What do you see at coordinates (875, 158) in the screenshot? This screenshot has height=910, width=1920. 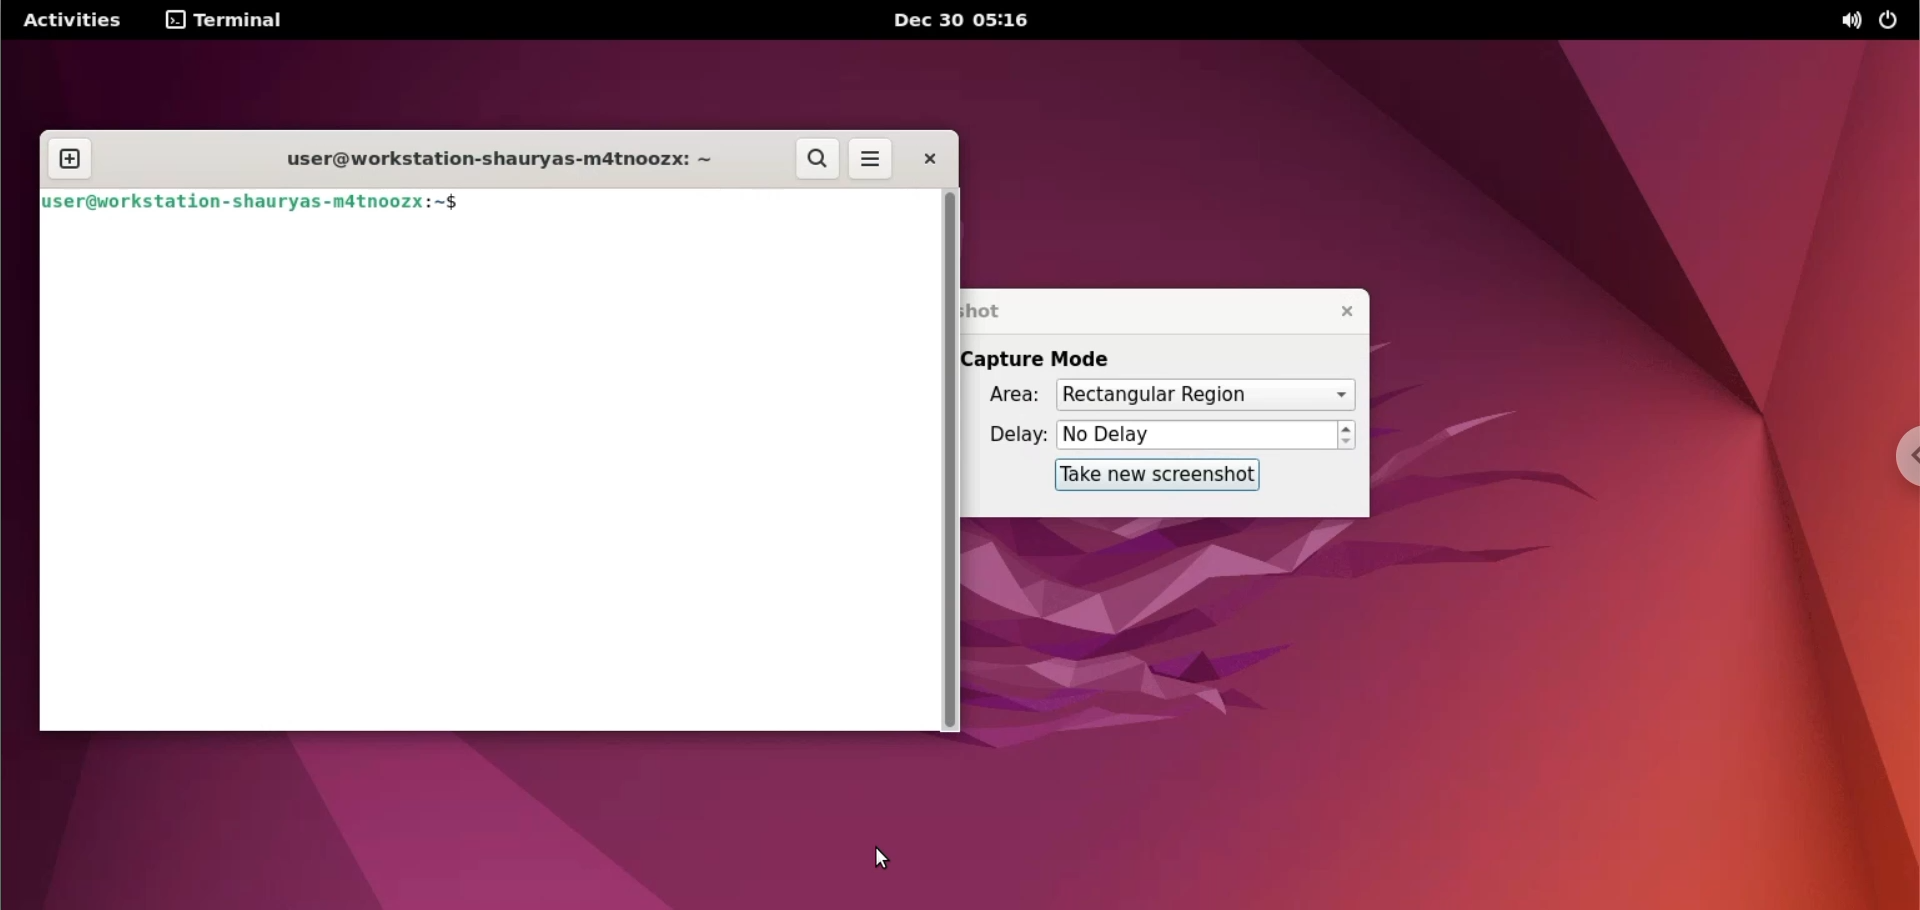 I see `menu ` at bounding box center [875, 158].